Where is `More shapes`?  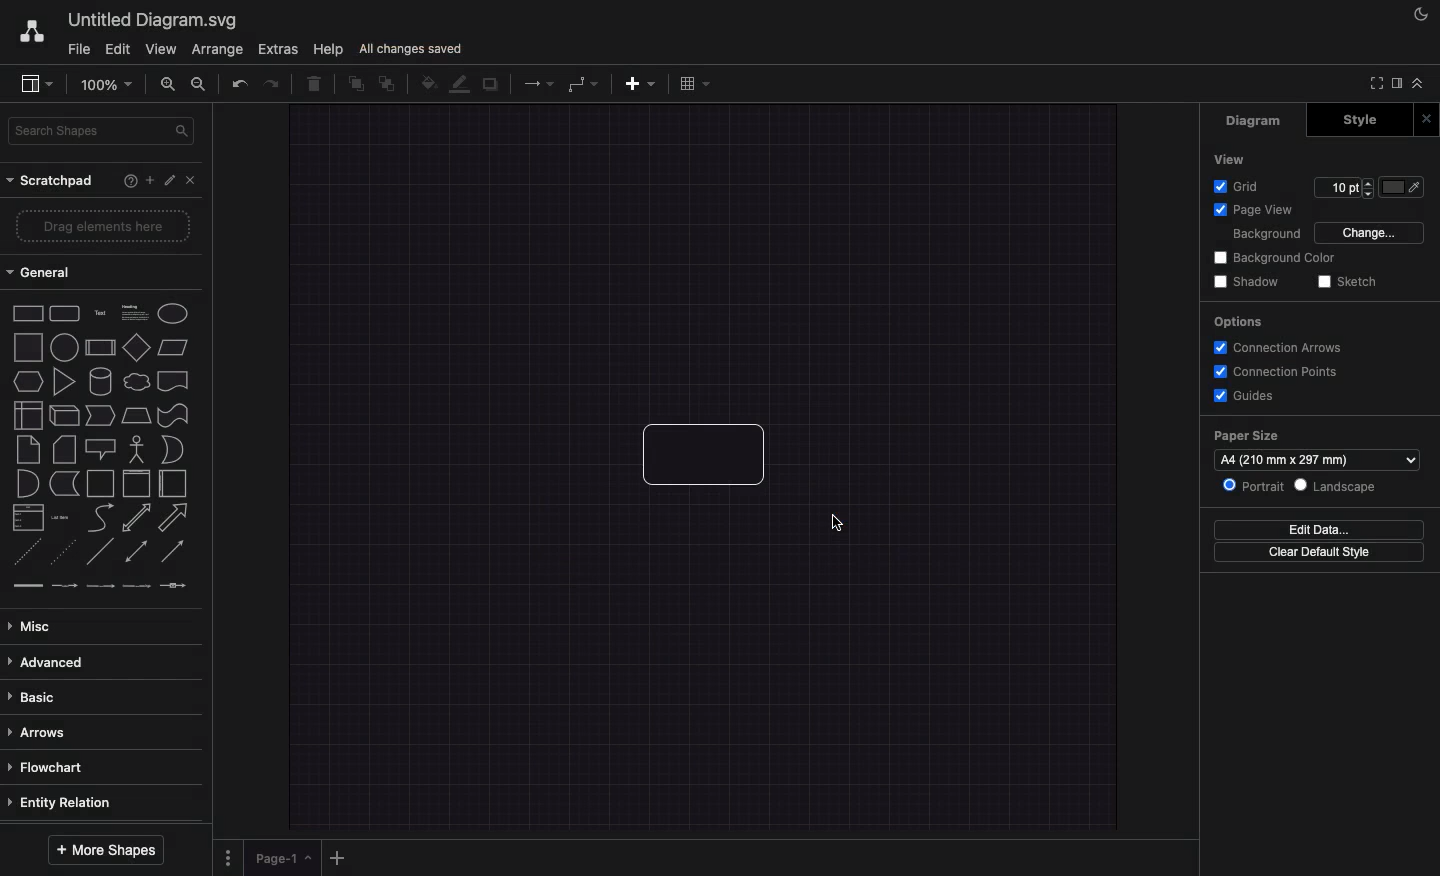
More shapes is located at coordinates (105, 849).